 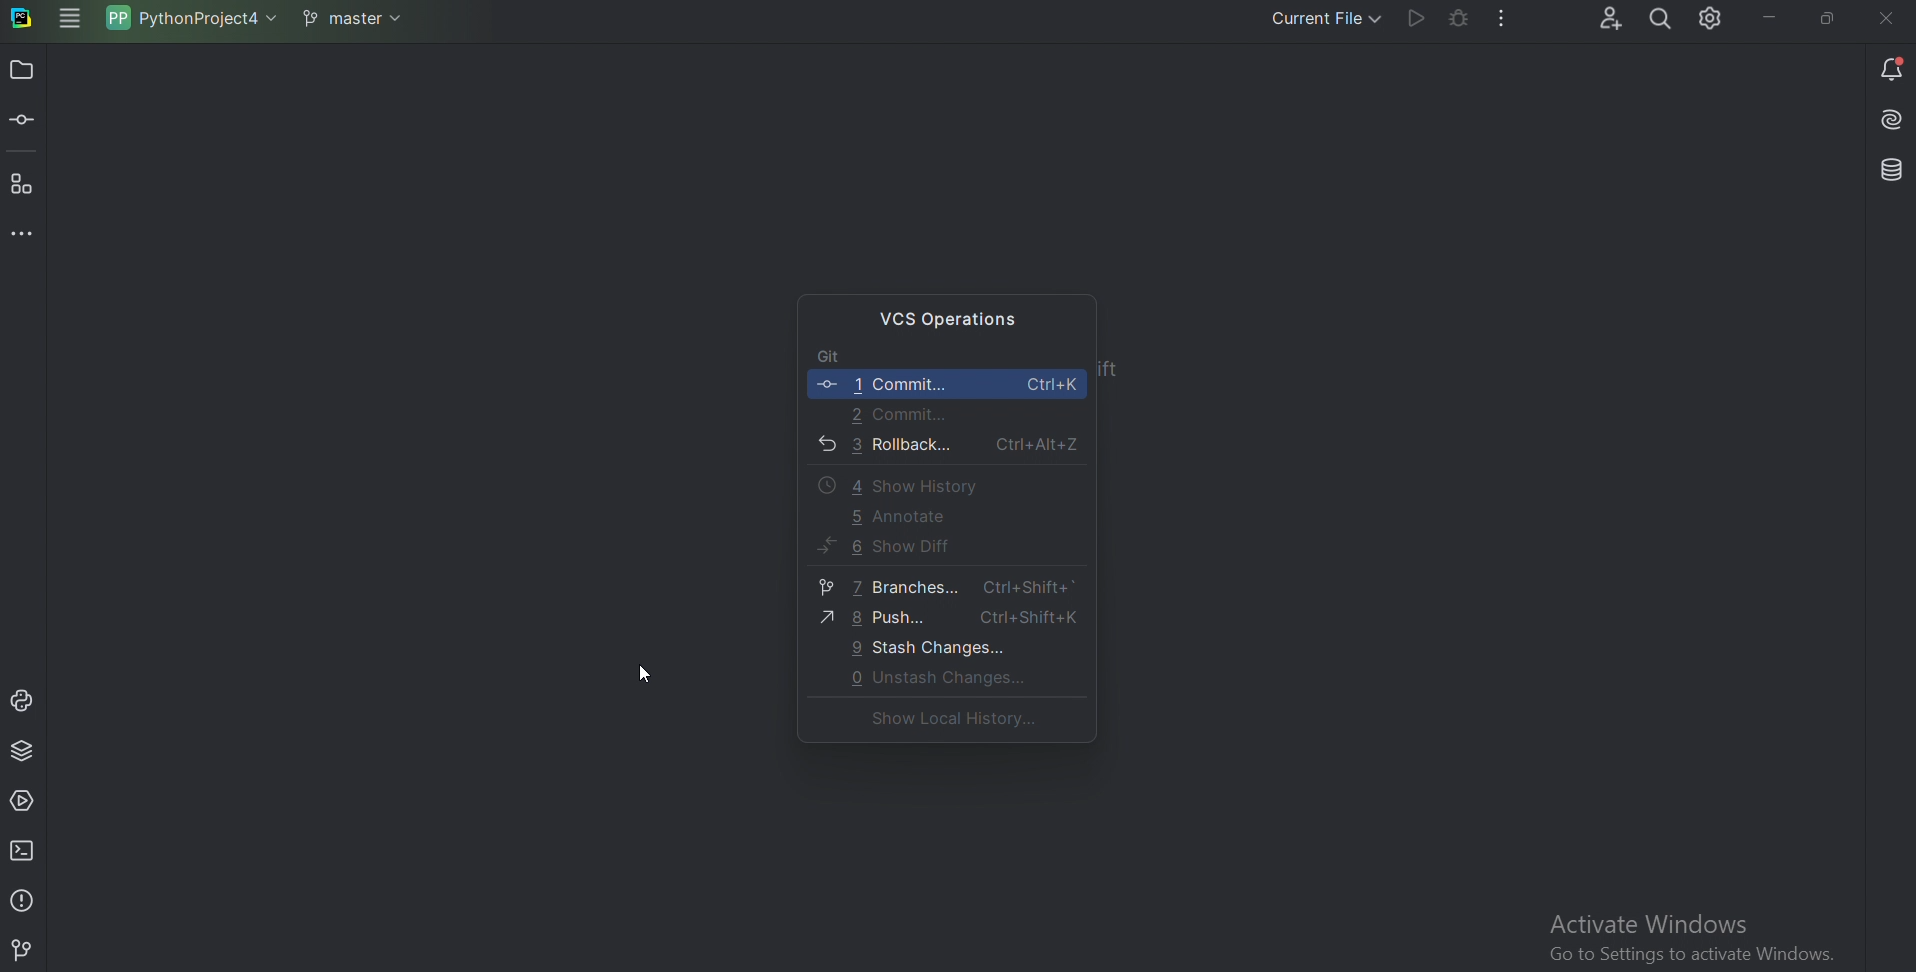 What do you see at coordinates (1889, 123) in the screenshot?
I see `Install AI assistant` at bounding box center [1889, 123].